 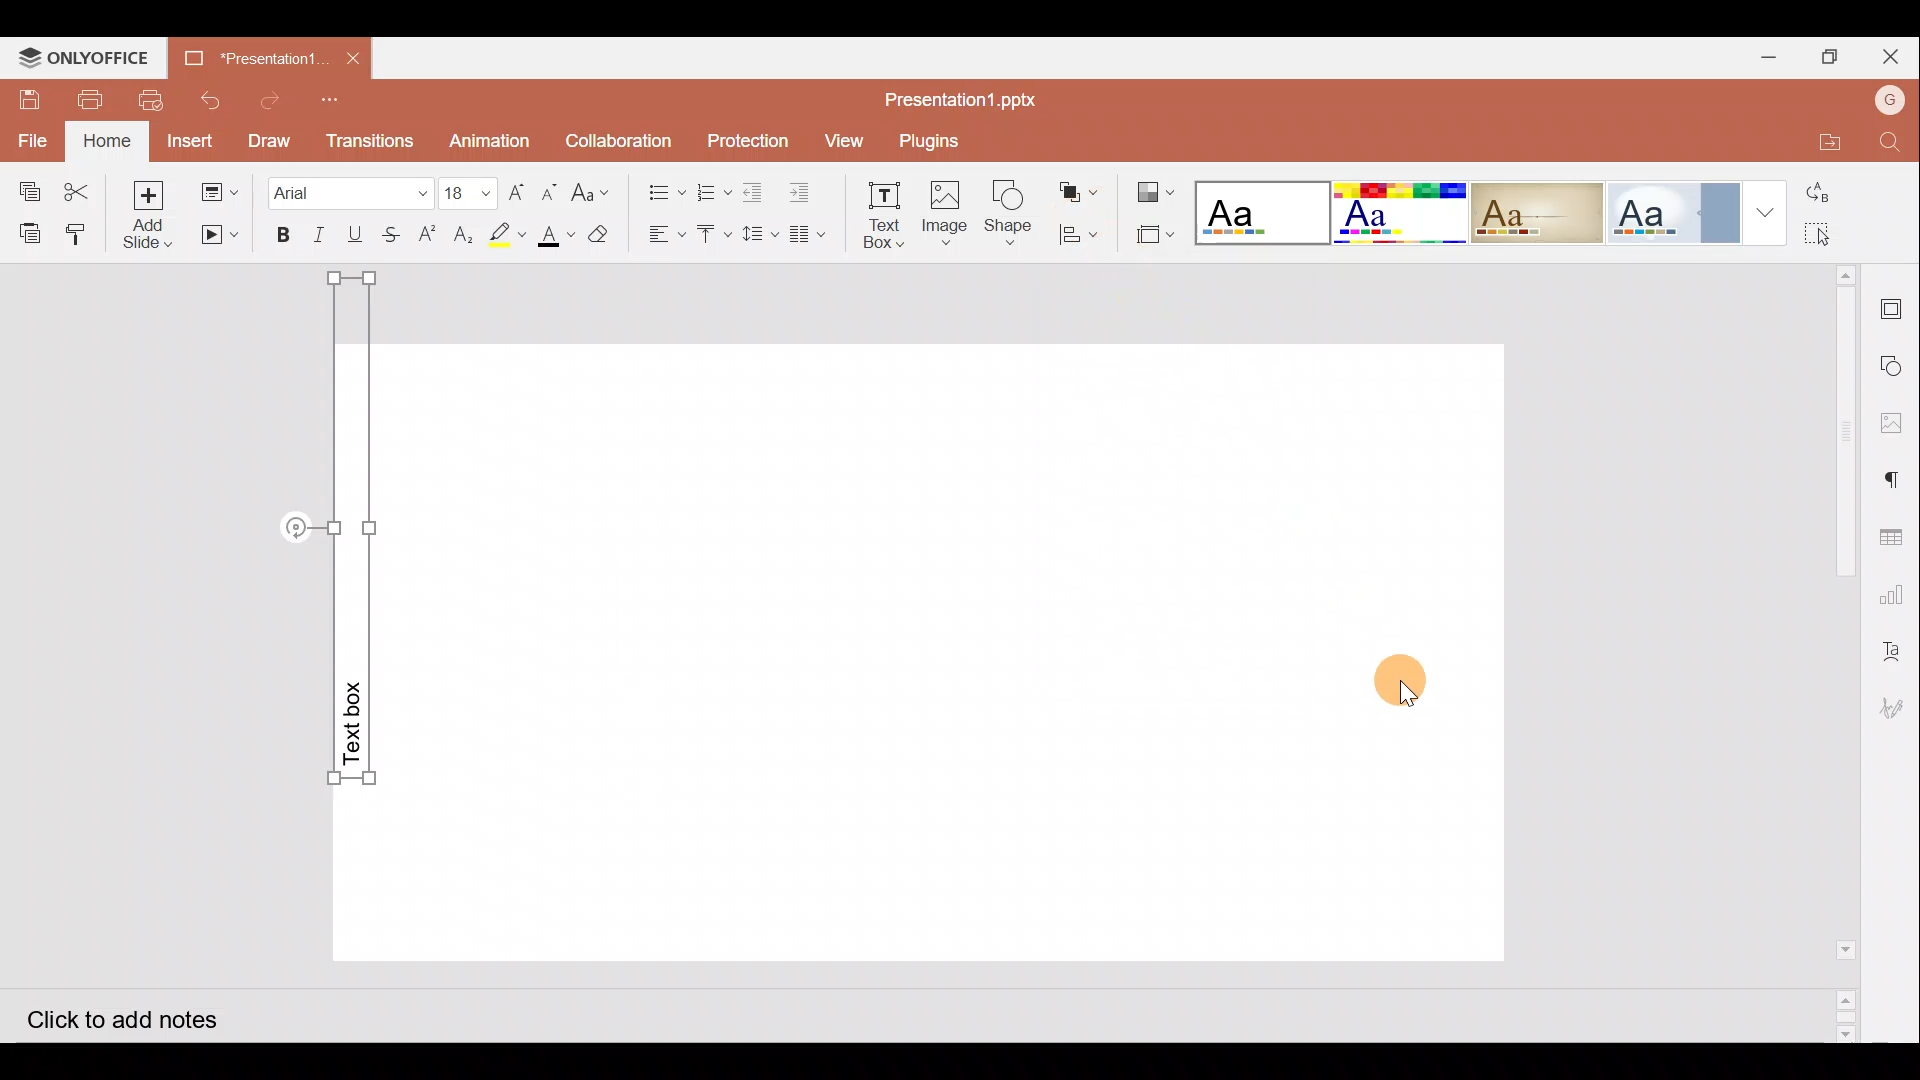 What do you see at coordinates (1536, 209) in the screenshot?
I see `Classic` at bounding box center [1536, 209].